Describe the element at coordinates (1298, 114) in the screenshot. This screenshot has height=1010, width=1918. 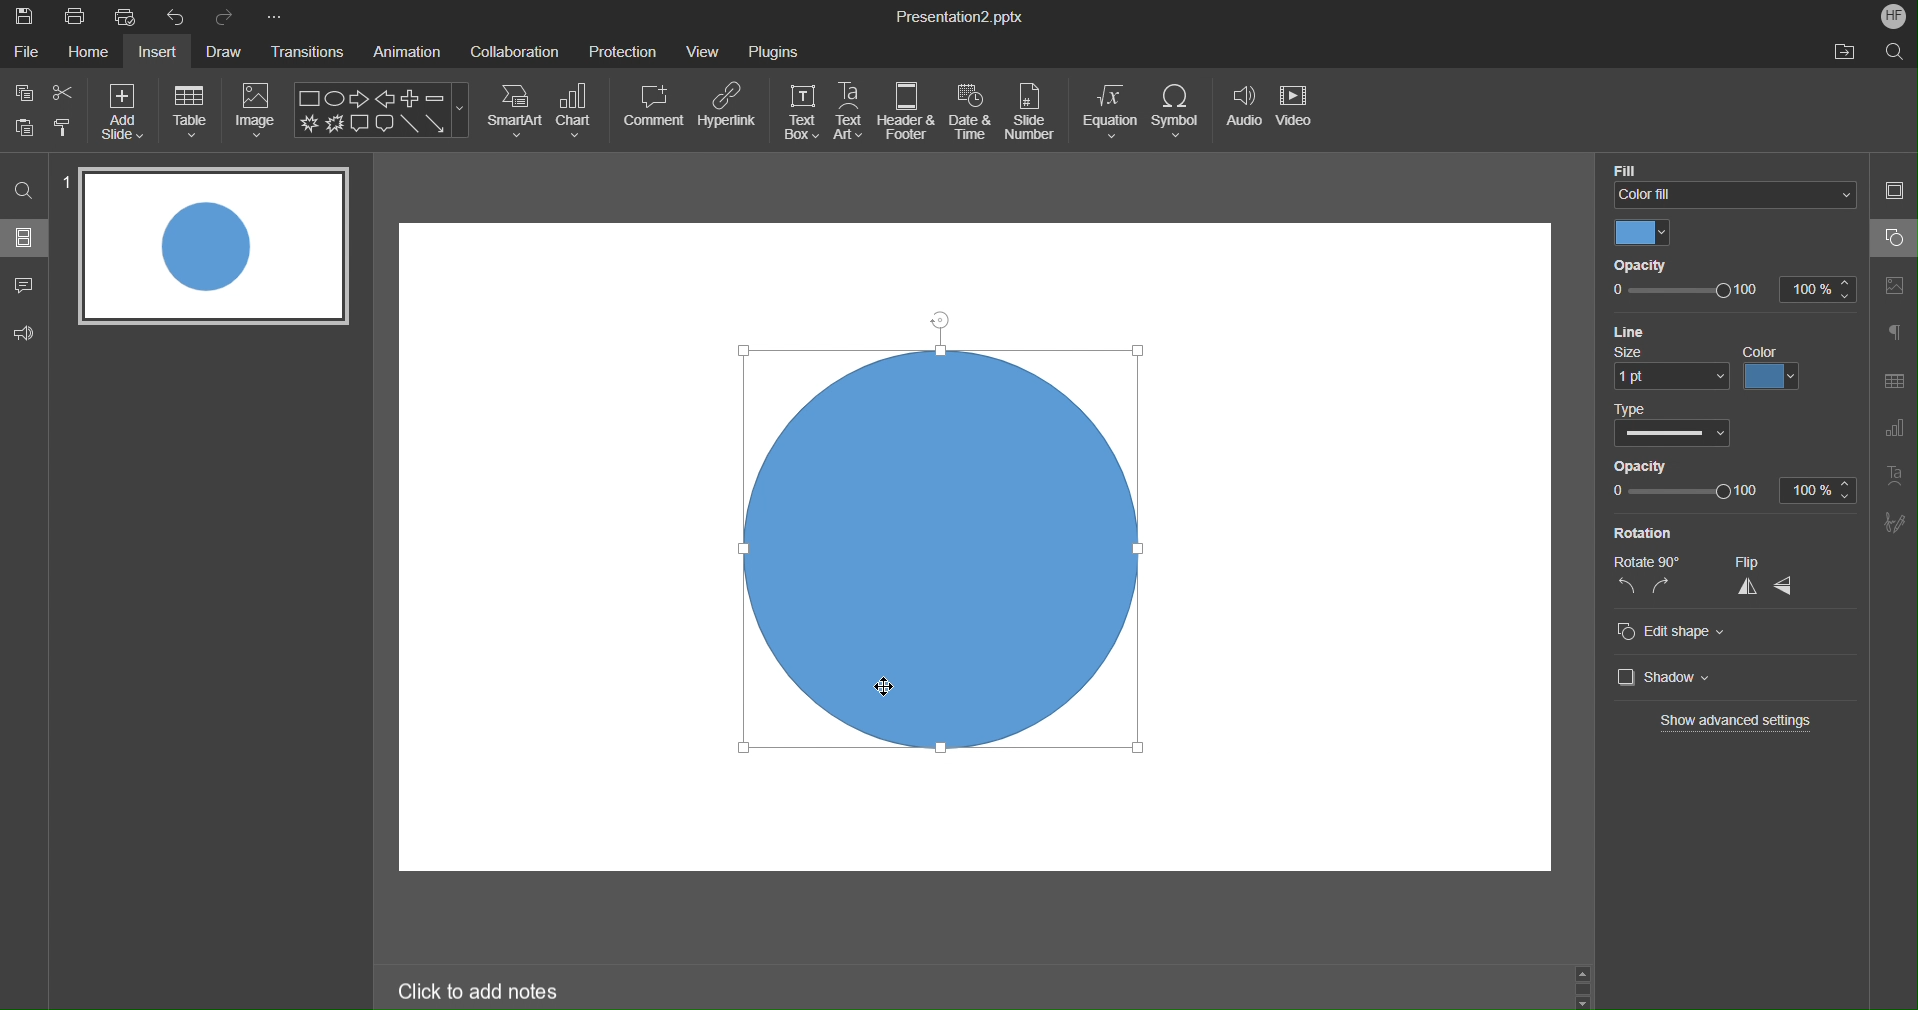
I see `Video` at that location.